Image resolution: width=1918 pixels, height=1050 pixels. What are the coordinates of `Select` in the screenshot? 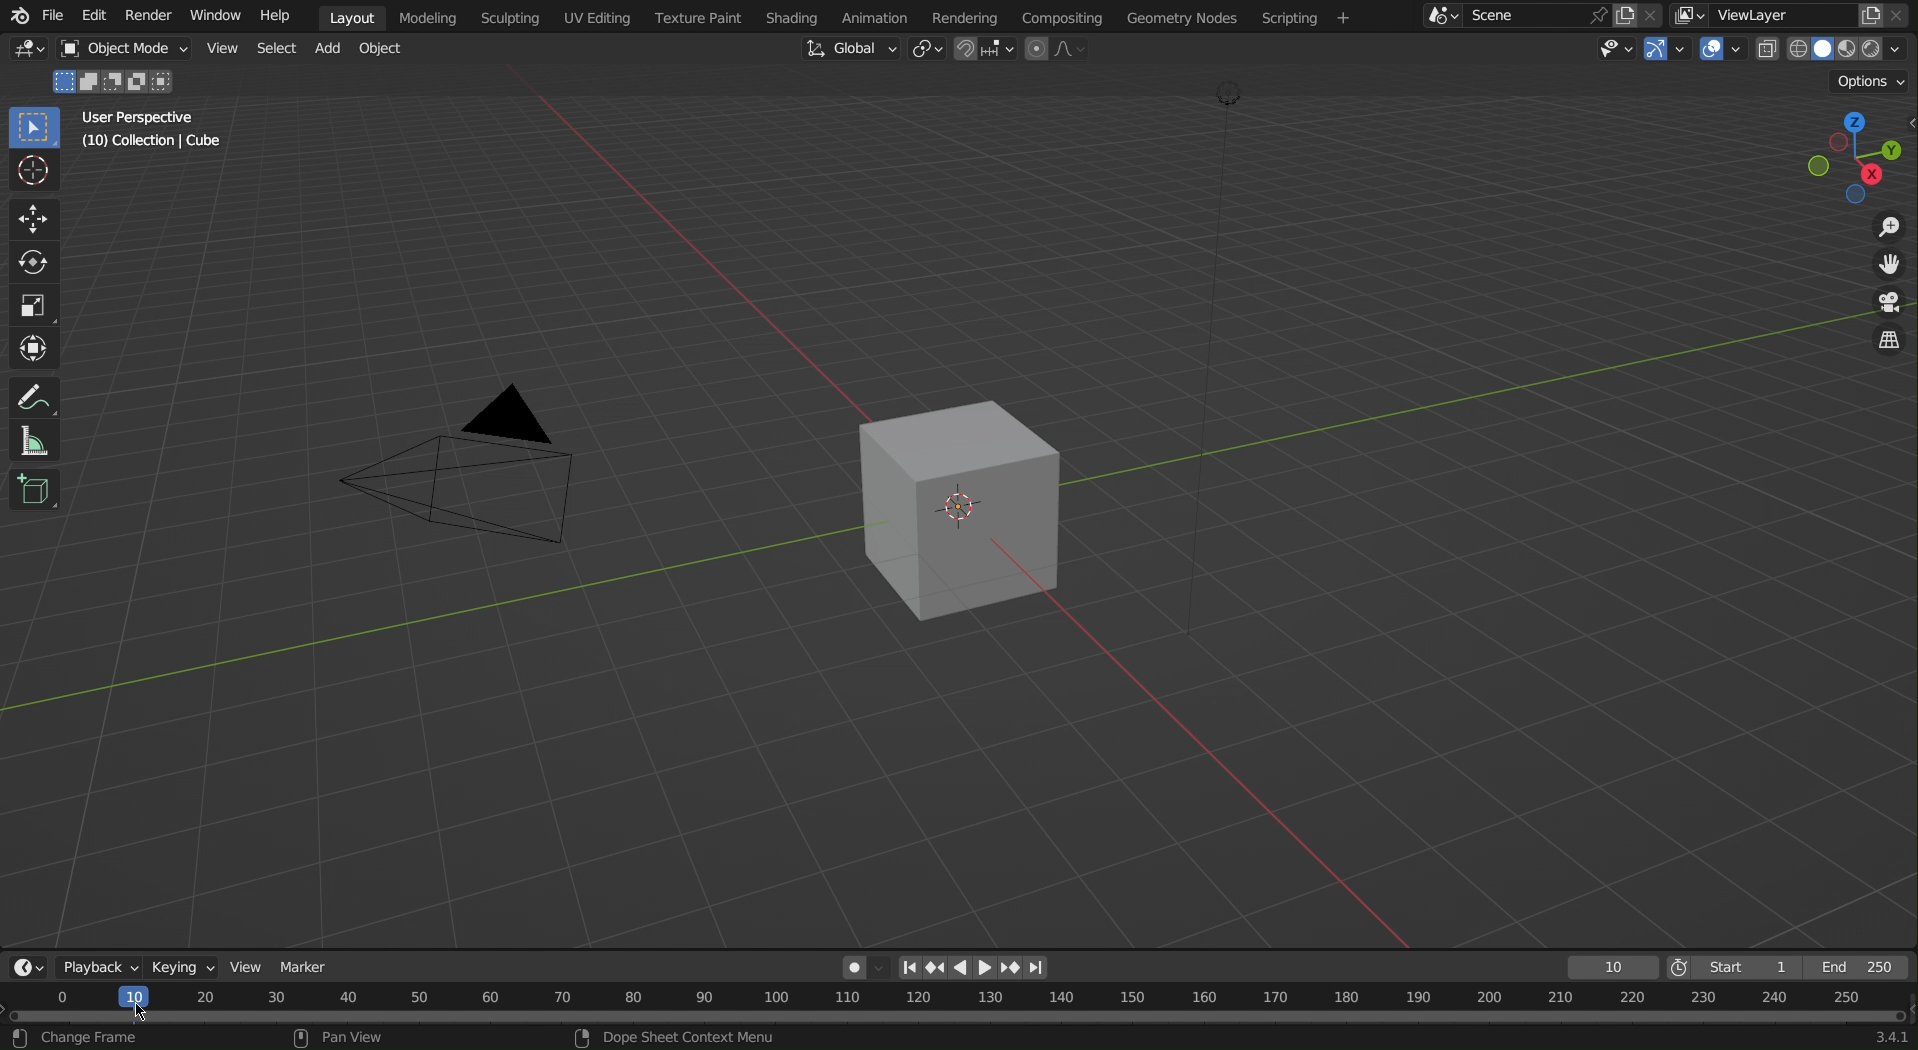 It's located at (279, 49).